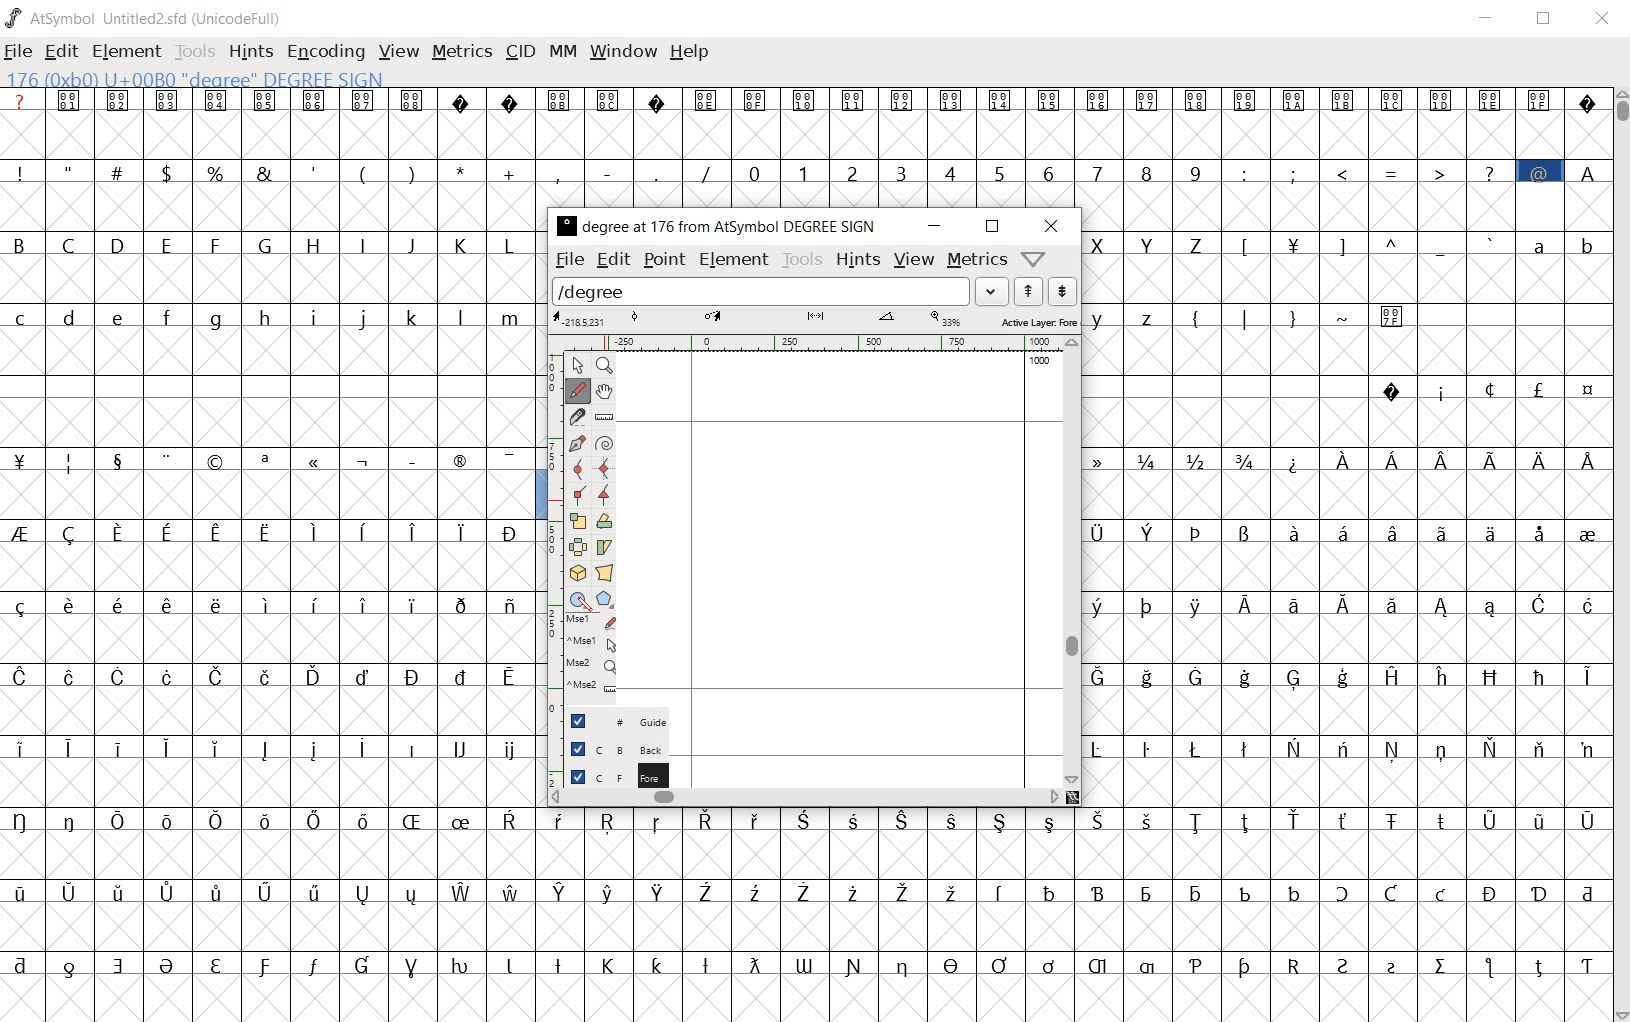 The image size is (1630, 1022). I want to click on empty glyph slots, so click(803, 134).